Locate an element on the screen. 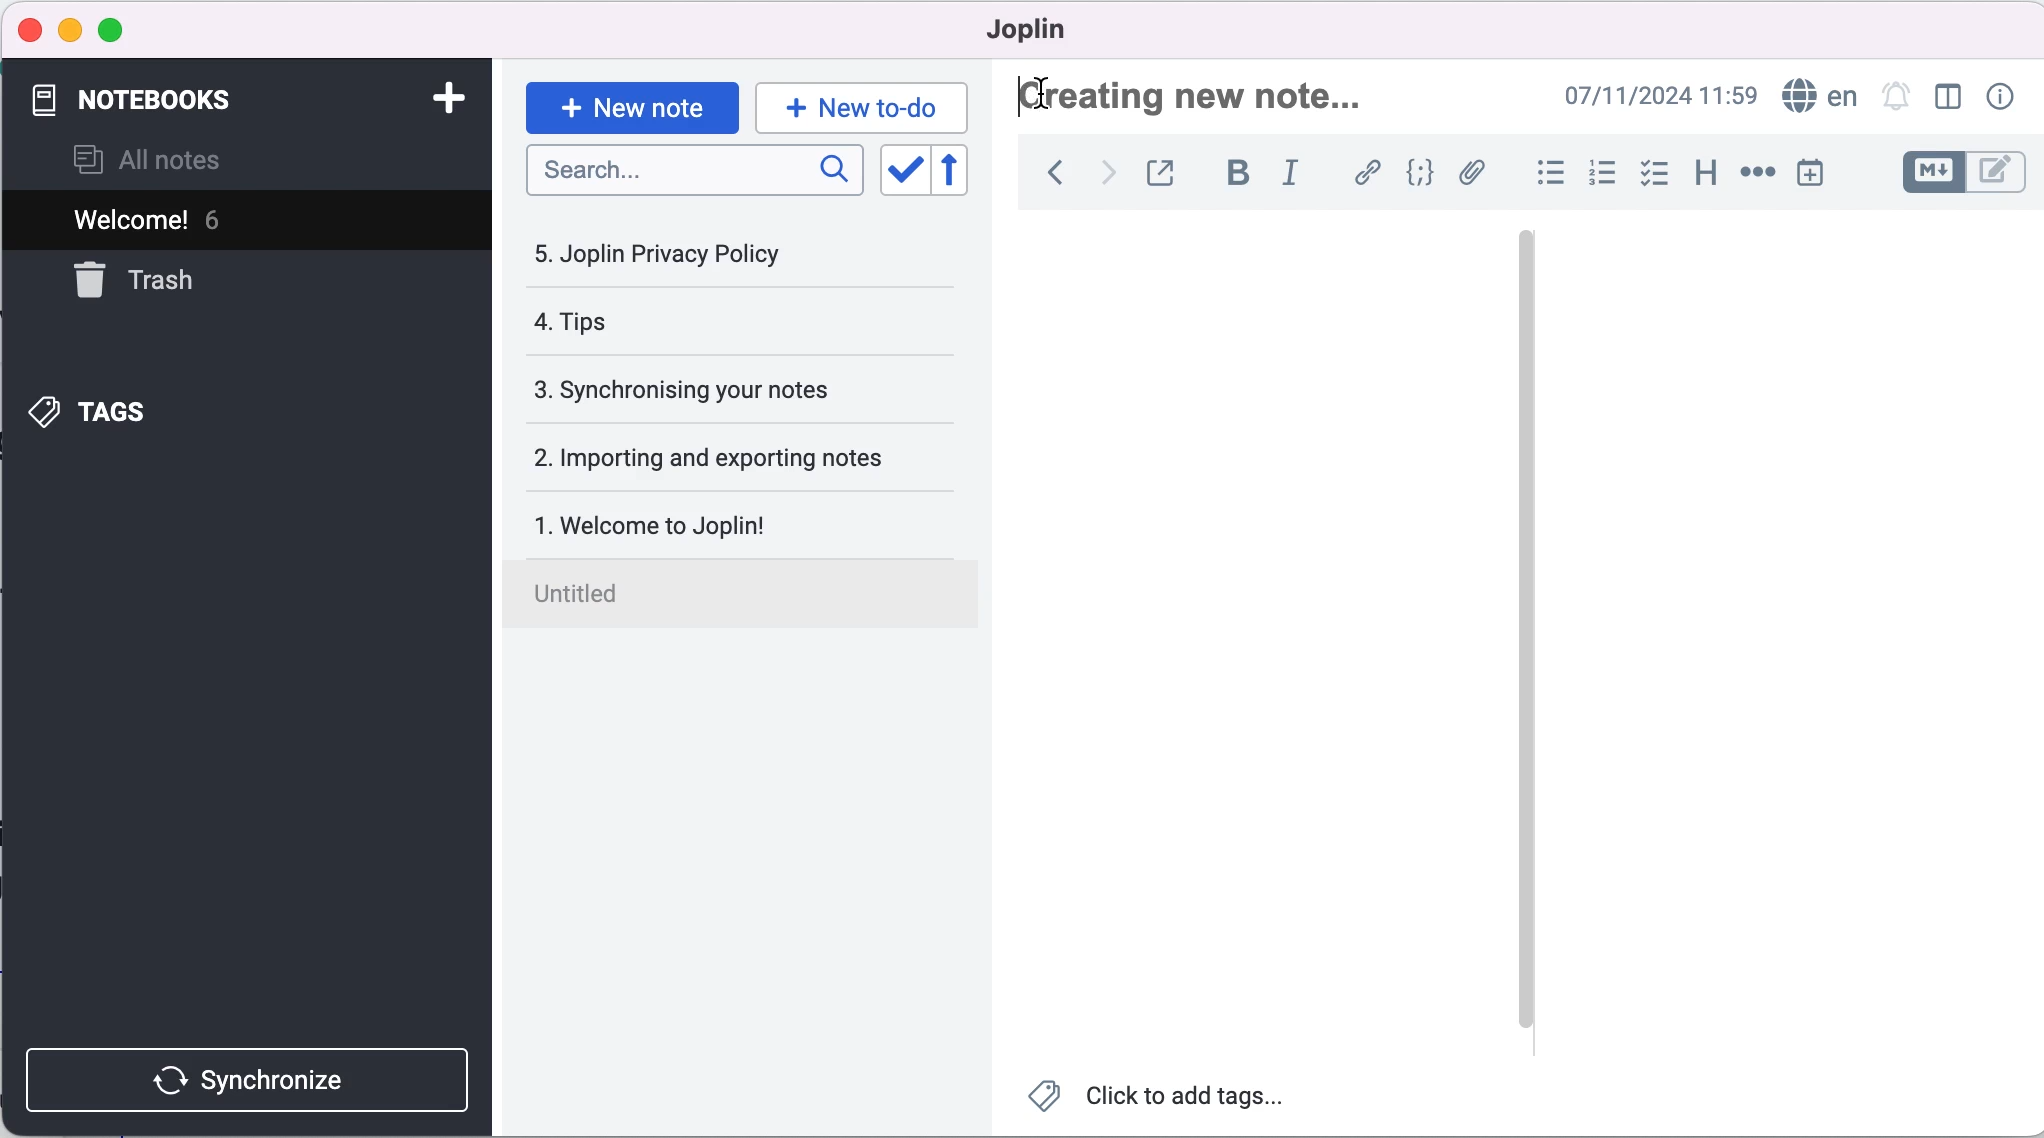 Image resolution: width=2044 pixels, height=1138 pixels. toggle editors is located at coordinates (1962, 173).